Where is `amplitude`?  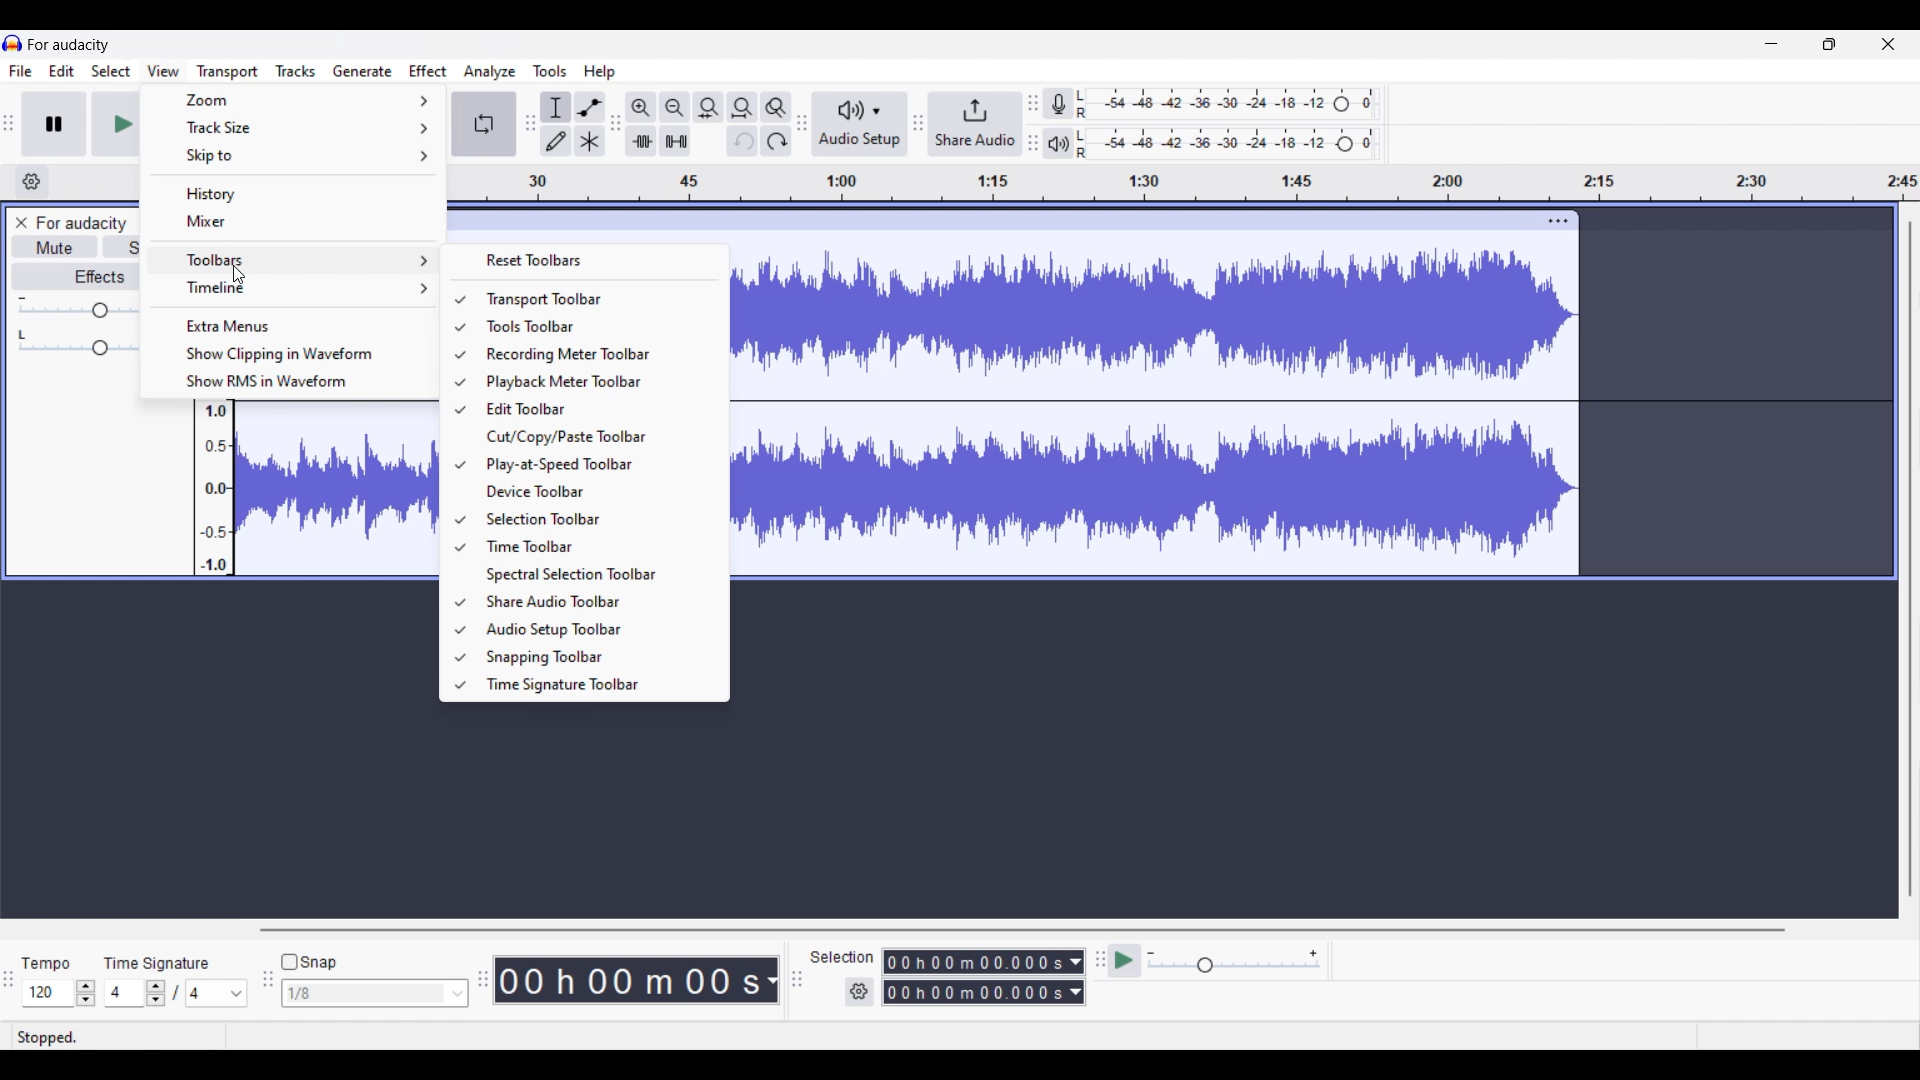 amplitude is located at coordinates (212, 490).